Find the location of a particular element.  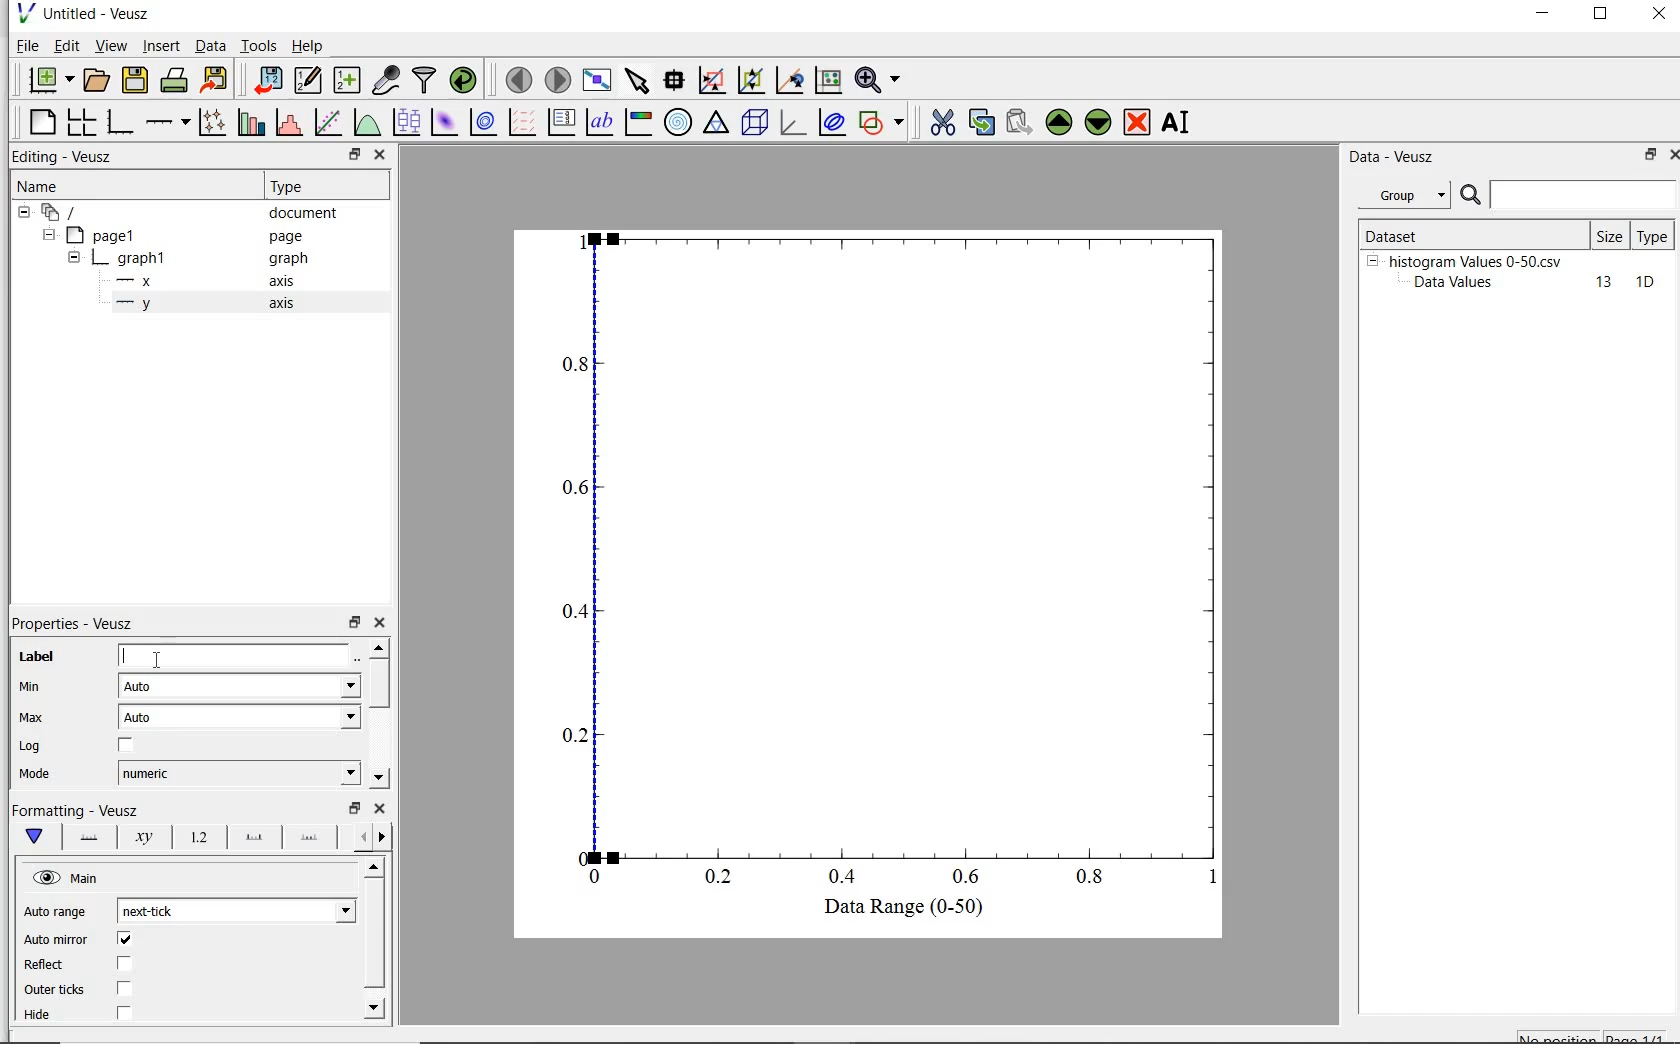

create new datasets using ranges, parametrically or as functions of existing datasets is located at coordinates (350, 78).